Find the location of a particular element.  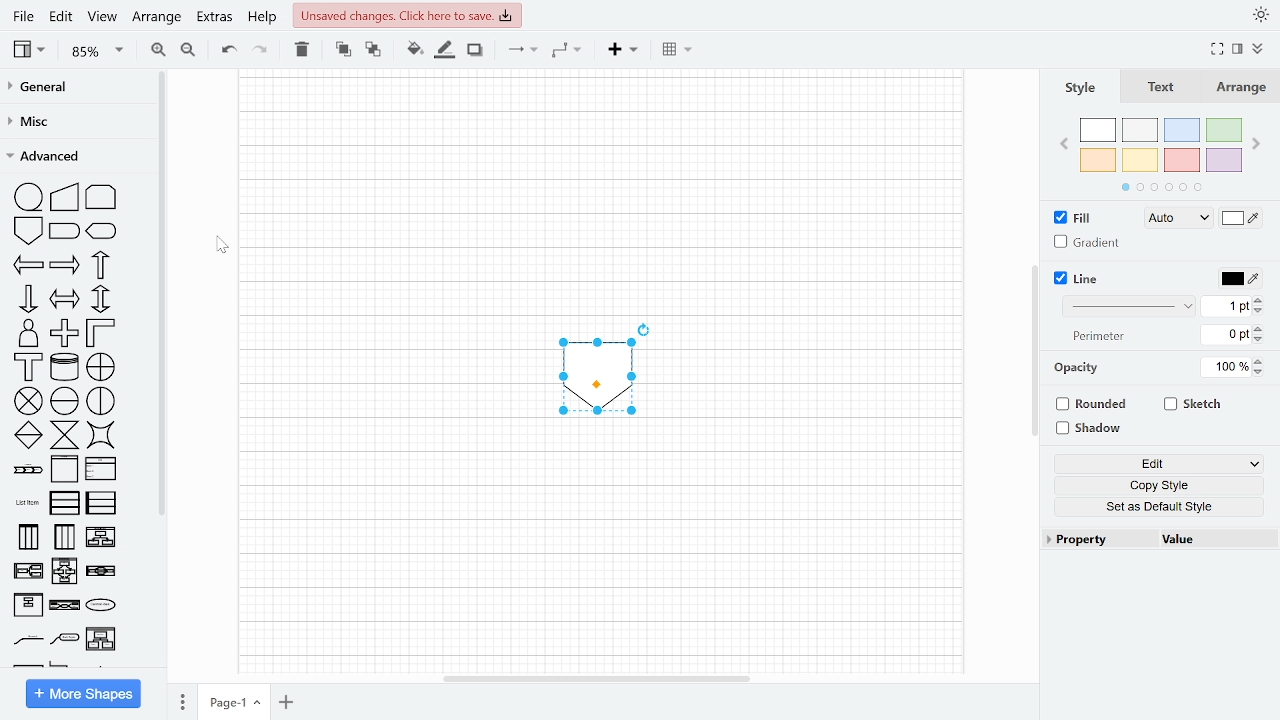

user is located at coordinates (26, 333).